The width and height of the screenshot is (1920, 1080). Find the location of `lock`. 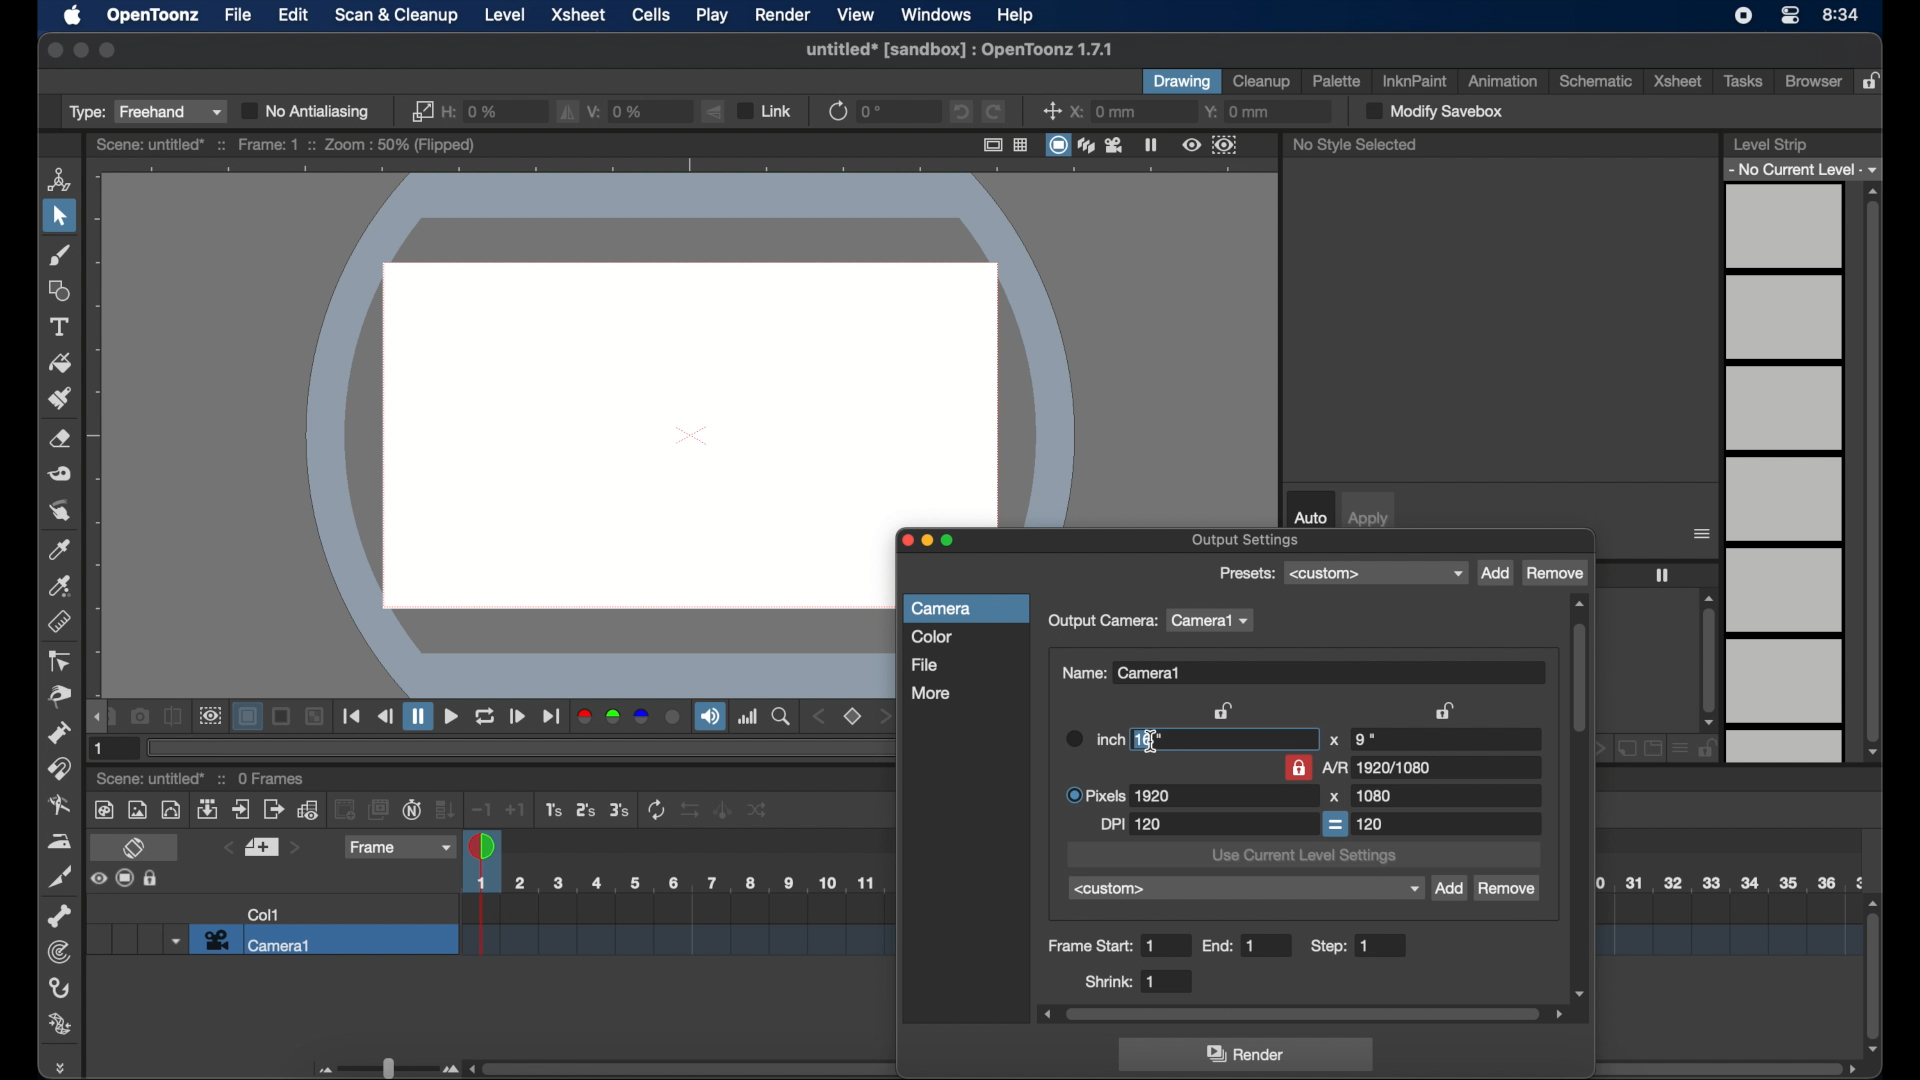

lock is located at coordinates (1226, 710).